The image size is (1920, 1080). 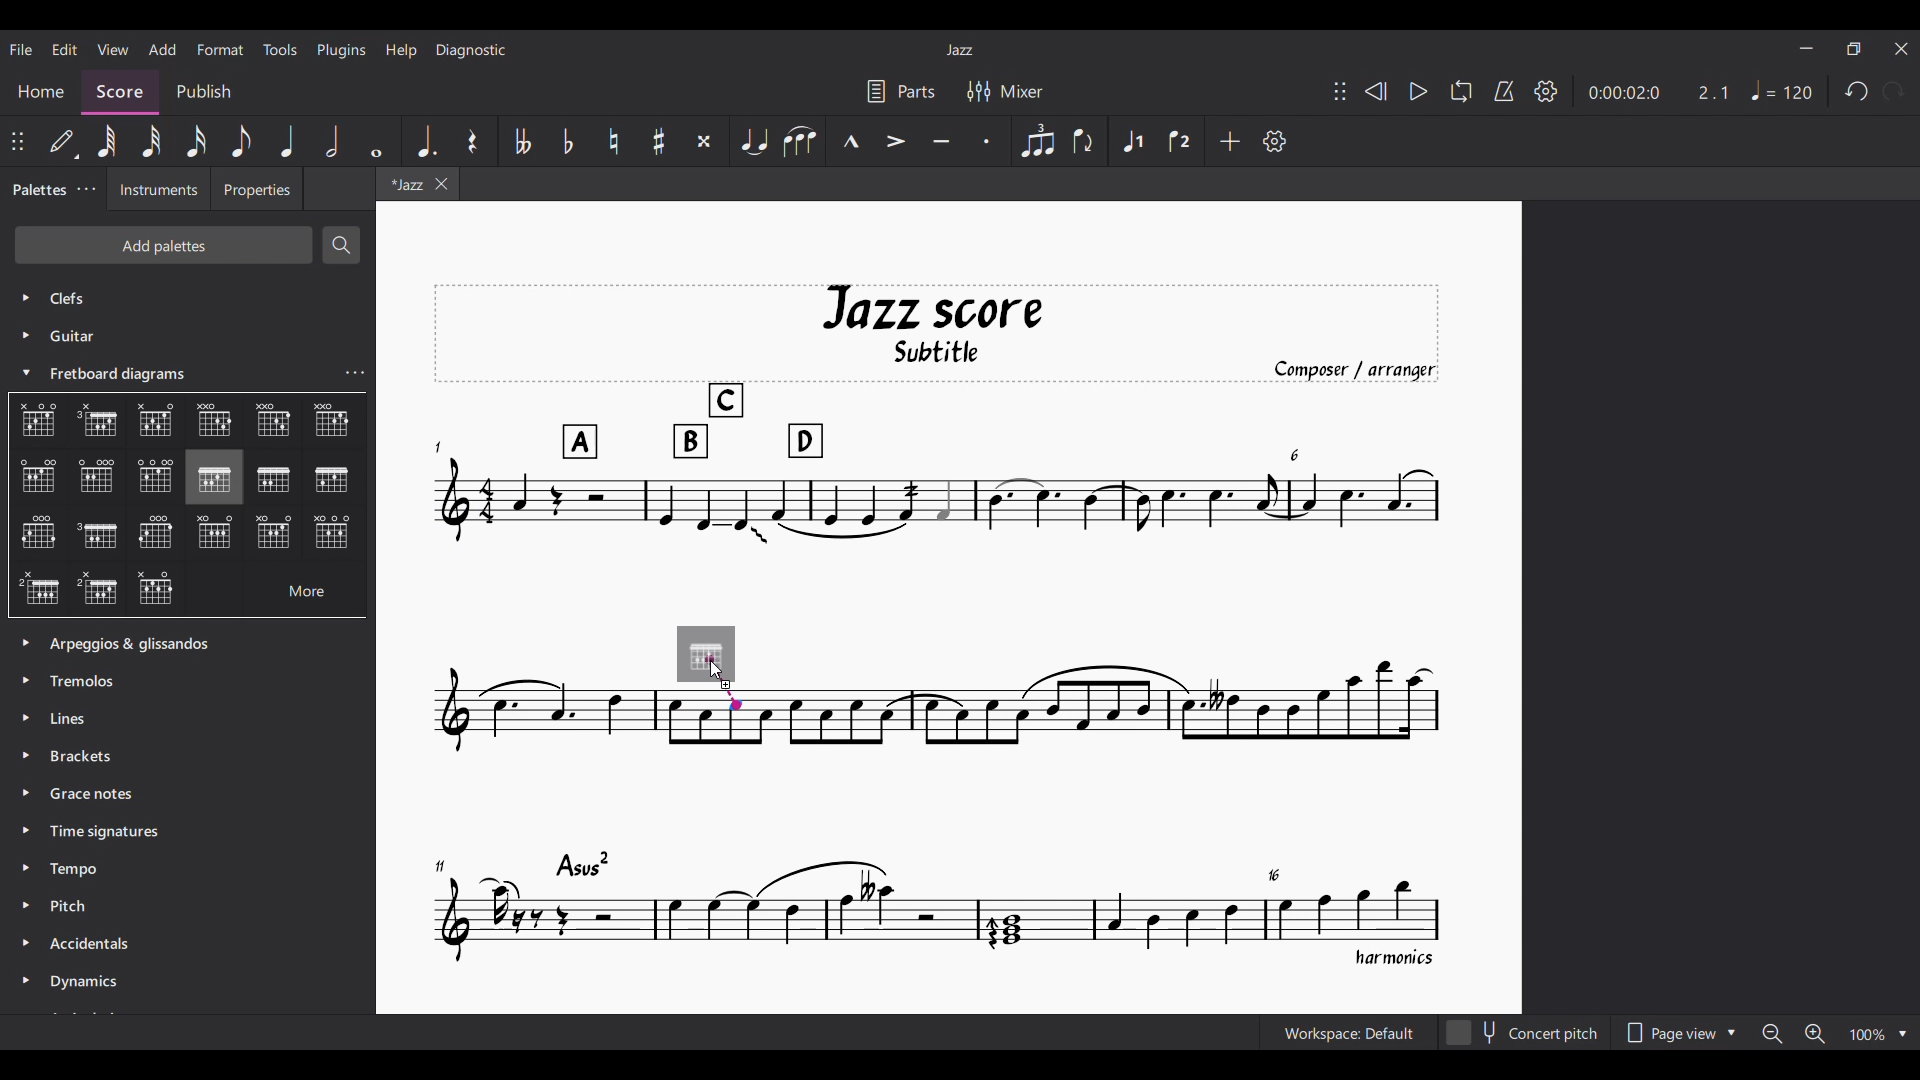 I want to click on Preview of selection, so click(x=707, y=656).